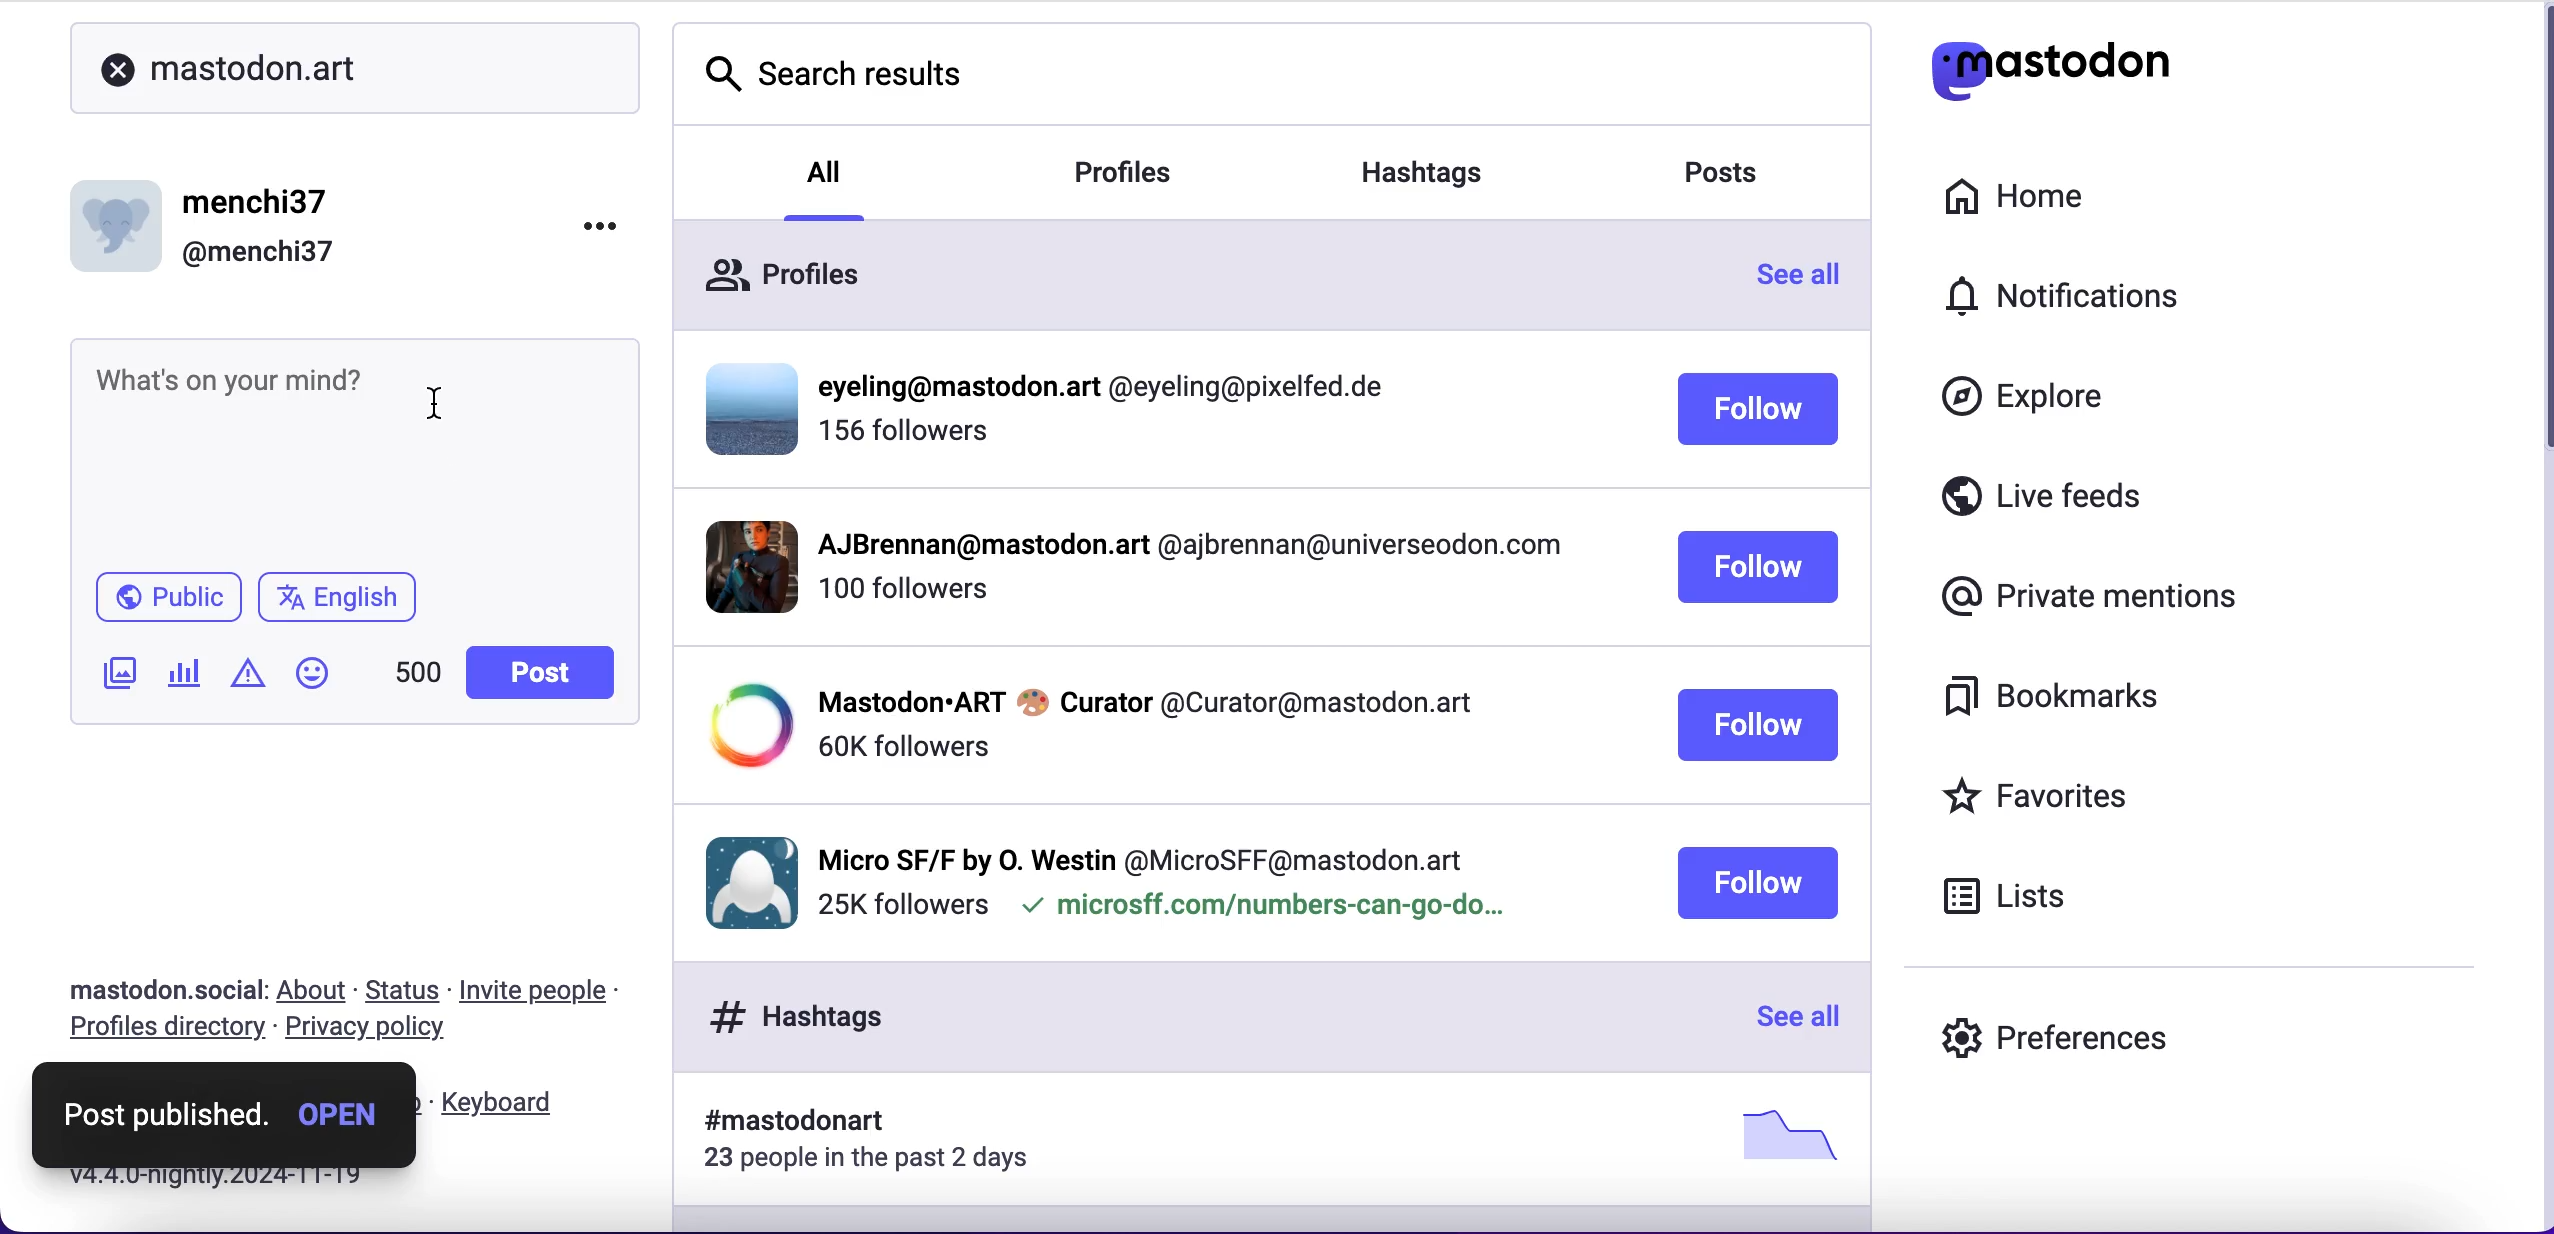 The image size is (2554, 1234). I want to click on profile, so click(1186, 550).